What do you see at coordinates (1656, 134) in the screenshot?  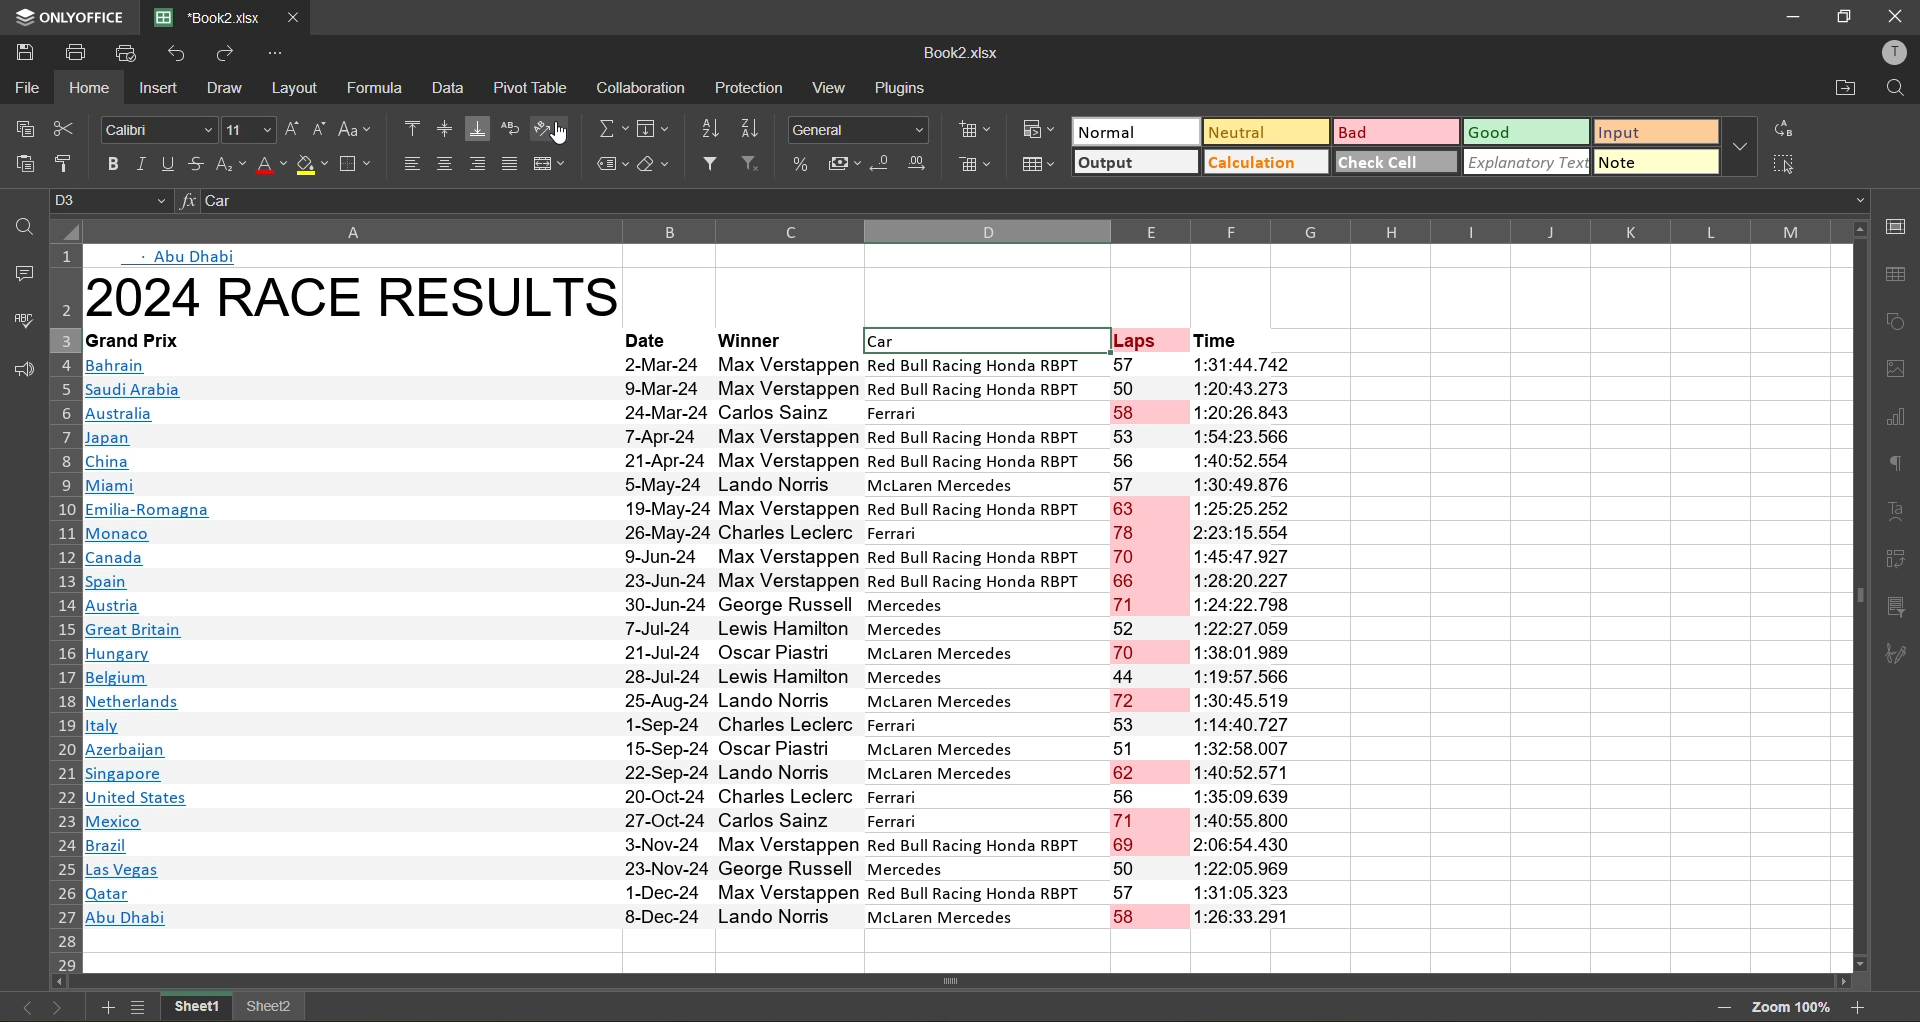 I see `input` at bounding box center [1656, 134].